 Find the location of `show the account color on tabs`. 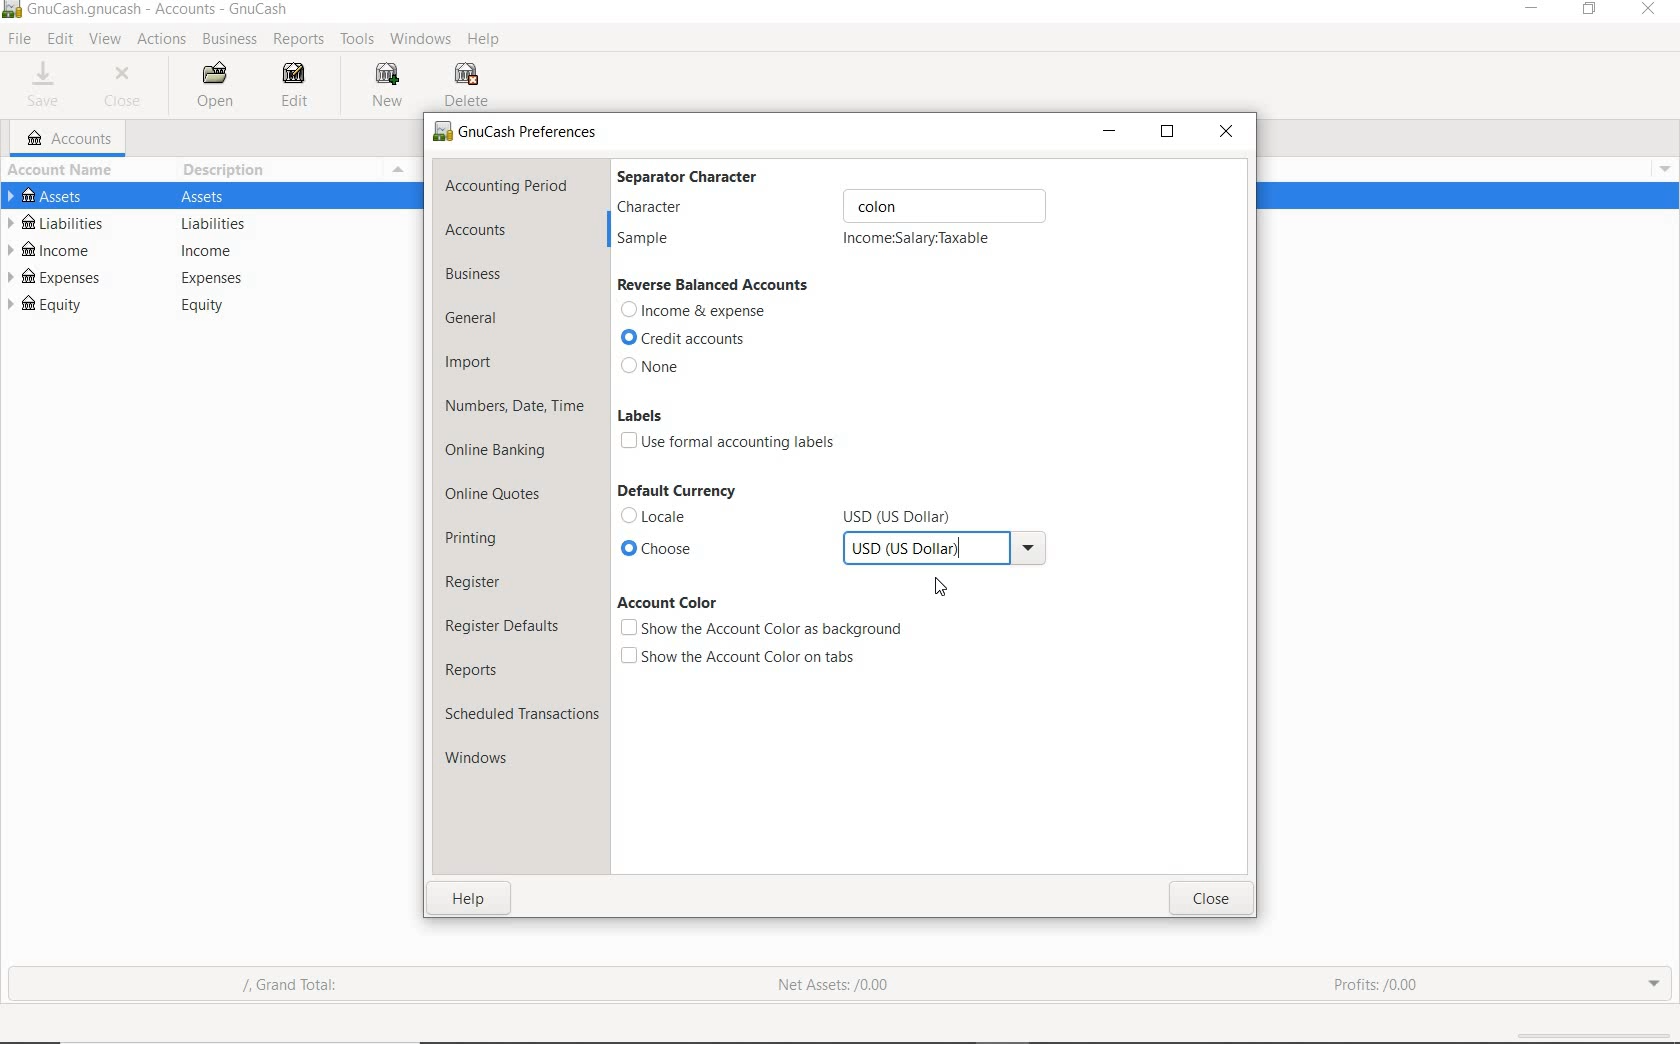

show the account color on tabs is located at coordinates (741, 656).